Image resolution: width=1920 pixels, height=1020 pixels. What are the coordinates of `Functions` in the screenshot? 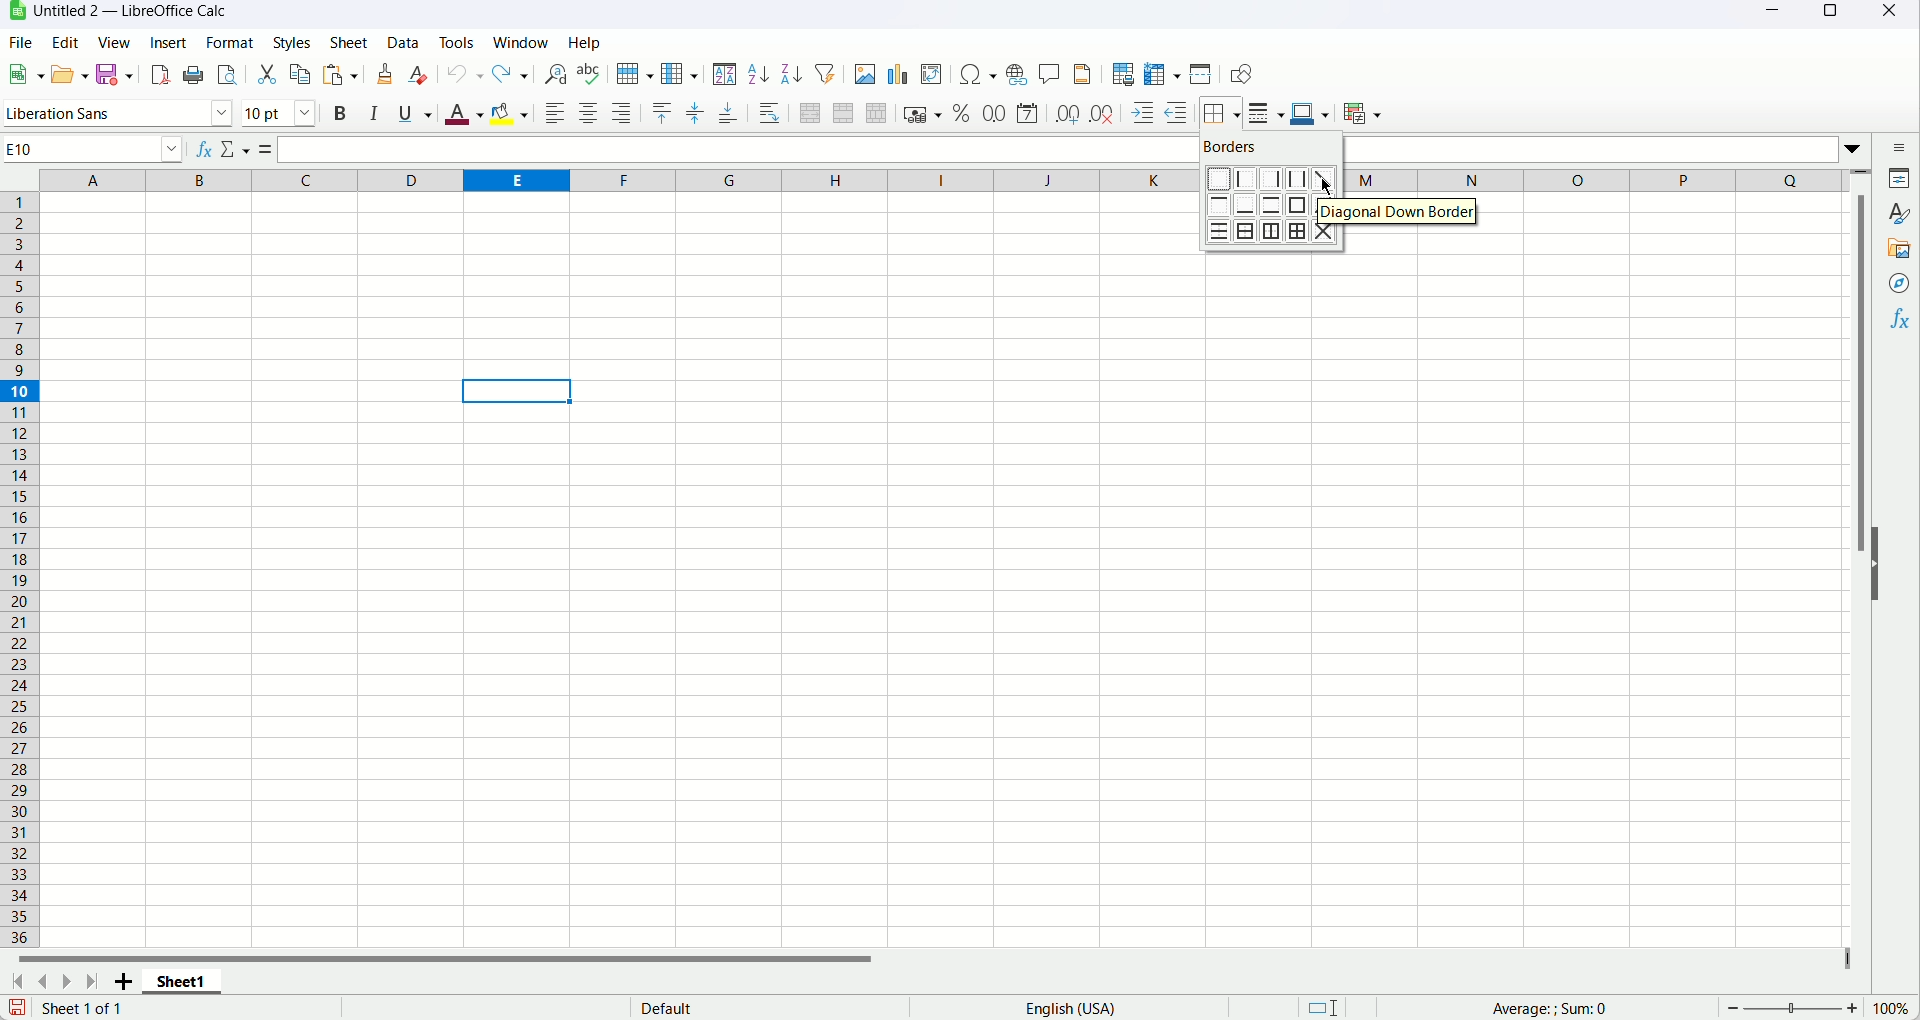 It's located at (1901, 320).